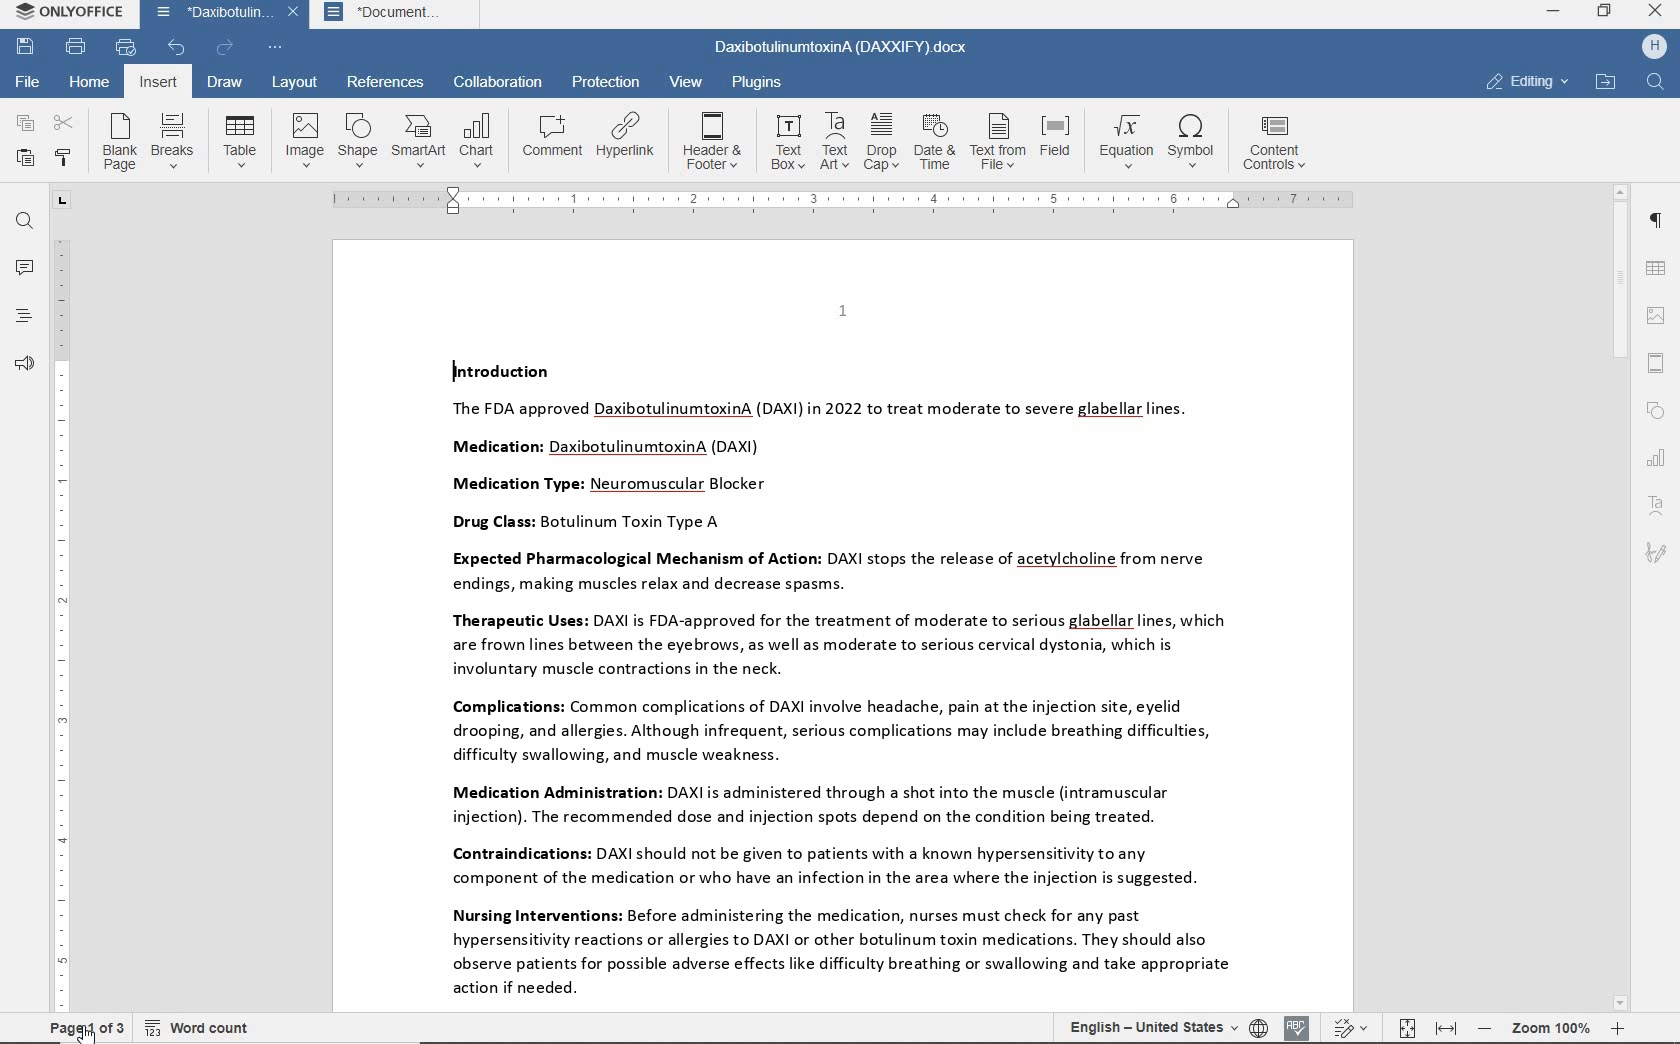 This screenshot has width=1680, height=1044. I want to click on scrollbar, so click(1621, 599).